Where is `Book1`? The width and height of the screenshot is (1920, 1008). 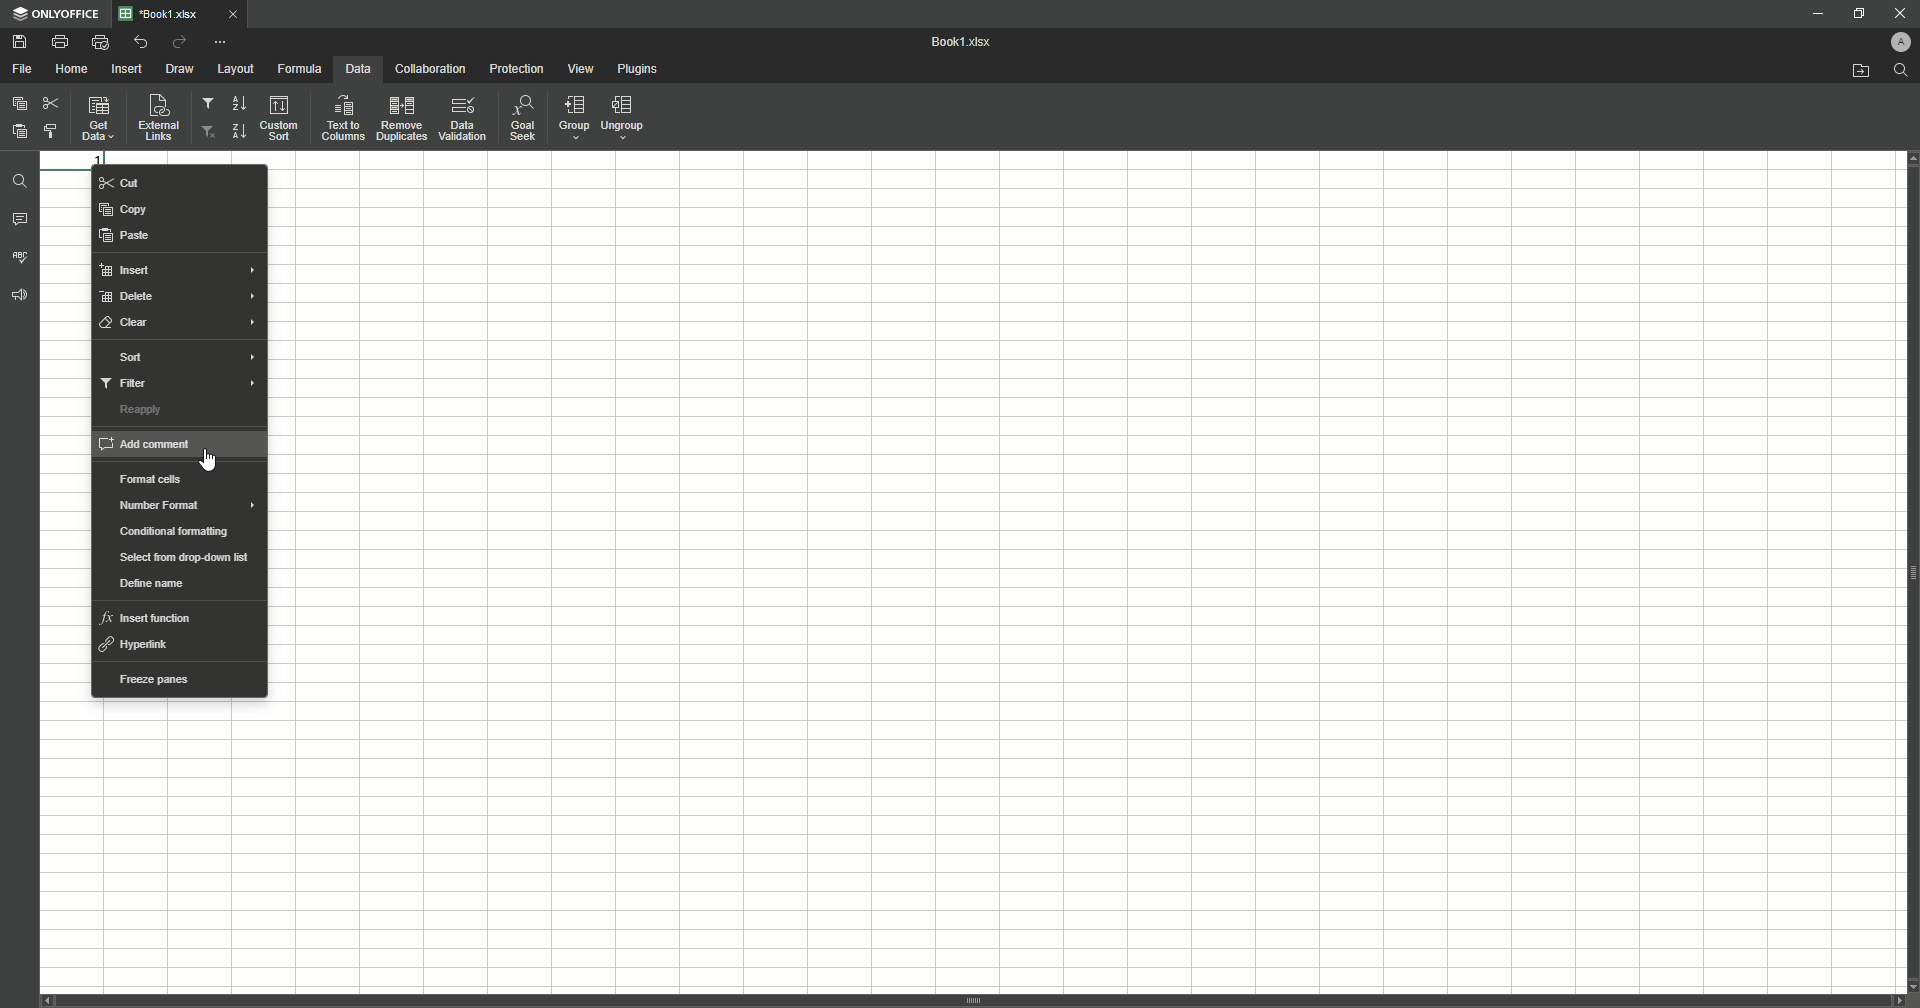 Book1 is located at coordinates (967, 43).